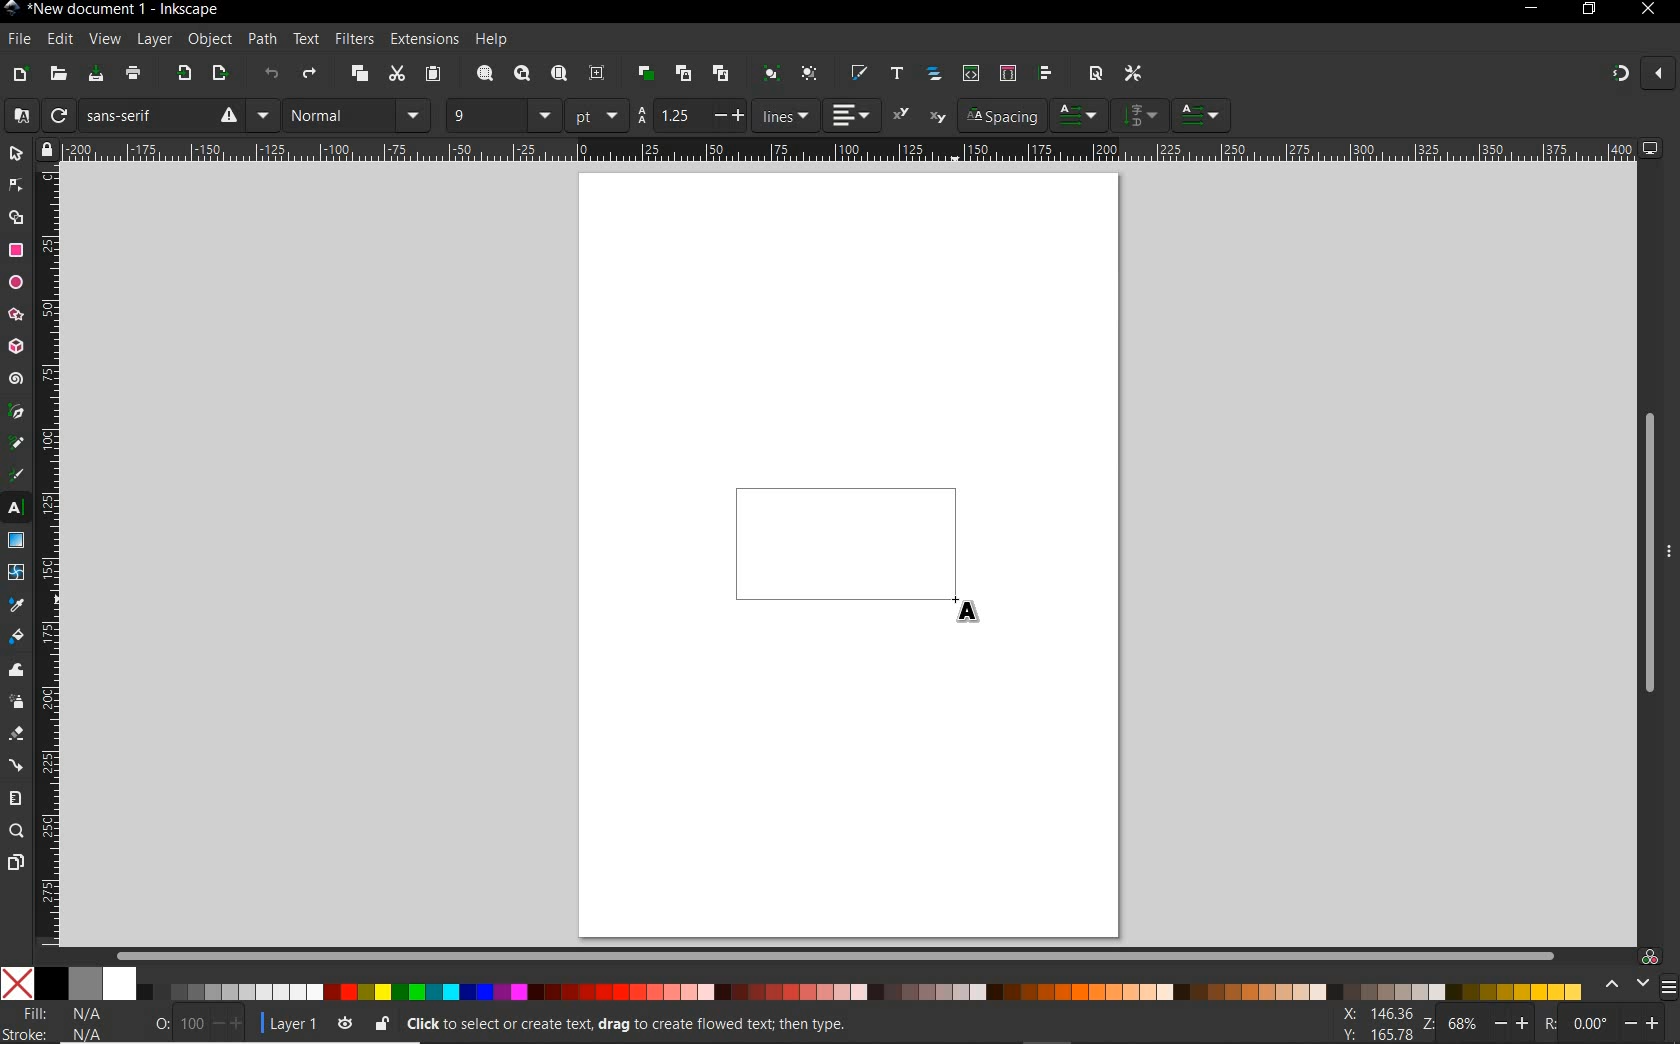 This screenshot has width=1680, height=1044. What do you see at coordinates (345, 1022) in the screenshot?
I see `toggle currnt layer` at bounding box center [345, 1022].